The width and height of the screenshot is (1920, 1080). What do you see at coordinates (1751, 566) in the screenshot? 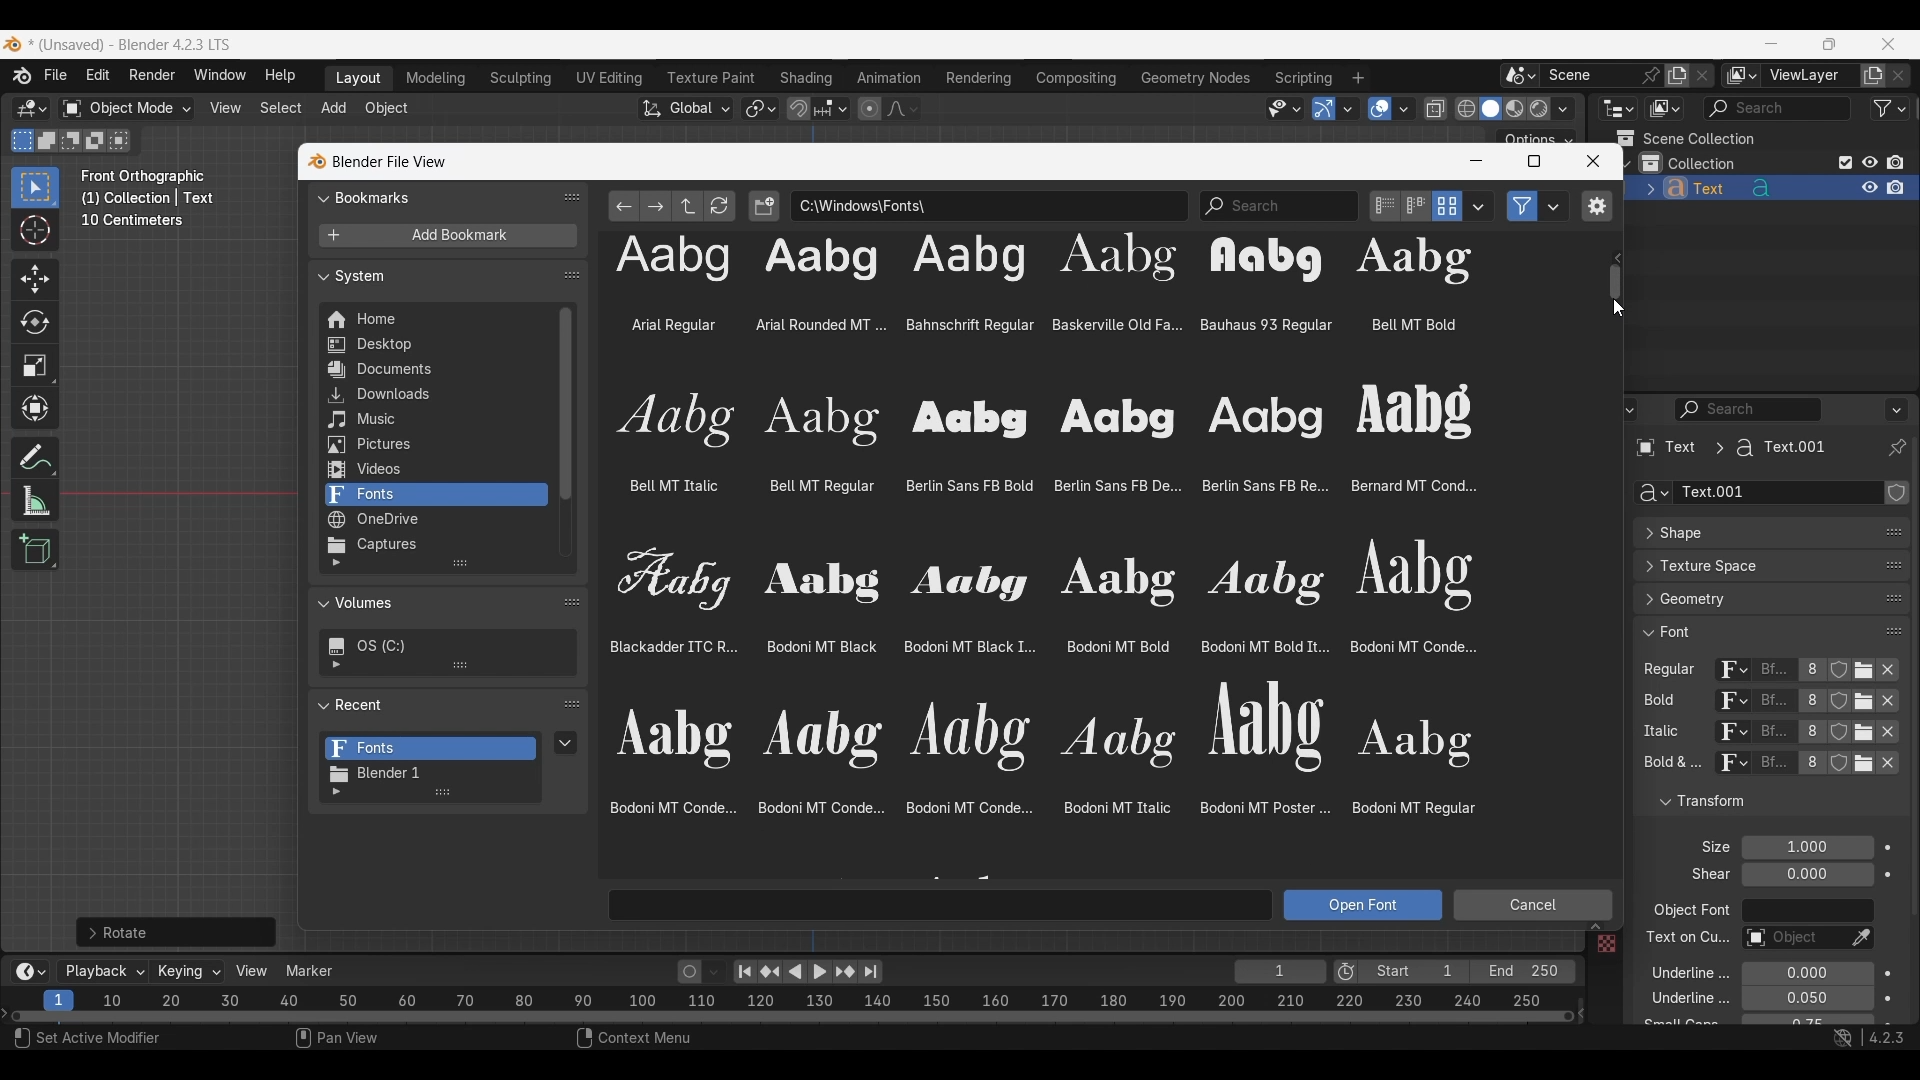
I see `Click to expand Texture Space` at bounding box center [1751, 566].